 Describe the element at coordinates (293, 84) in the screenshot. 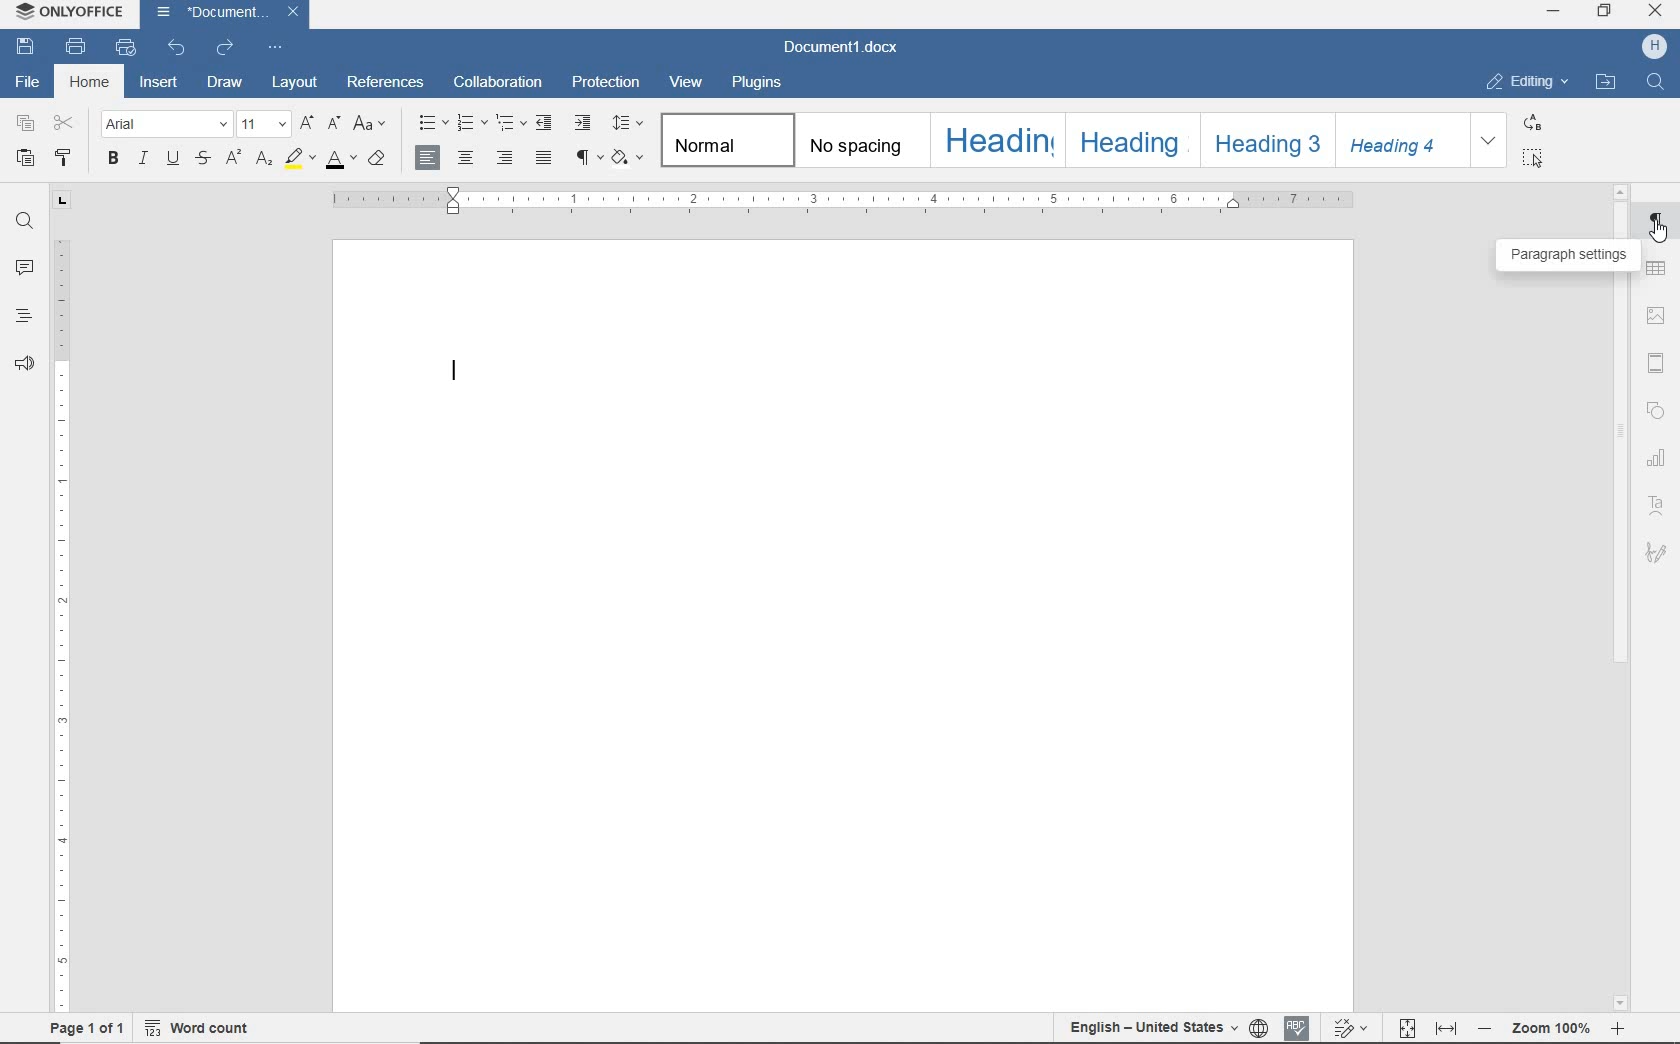

I see `layout` at that location.